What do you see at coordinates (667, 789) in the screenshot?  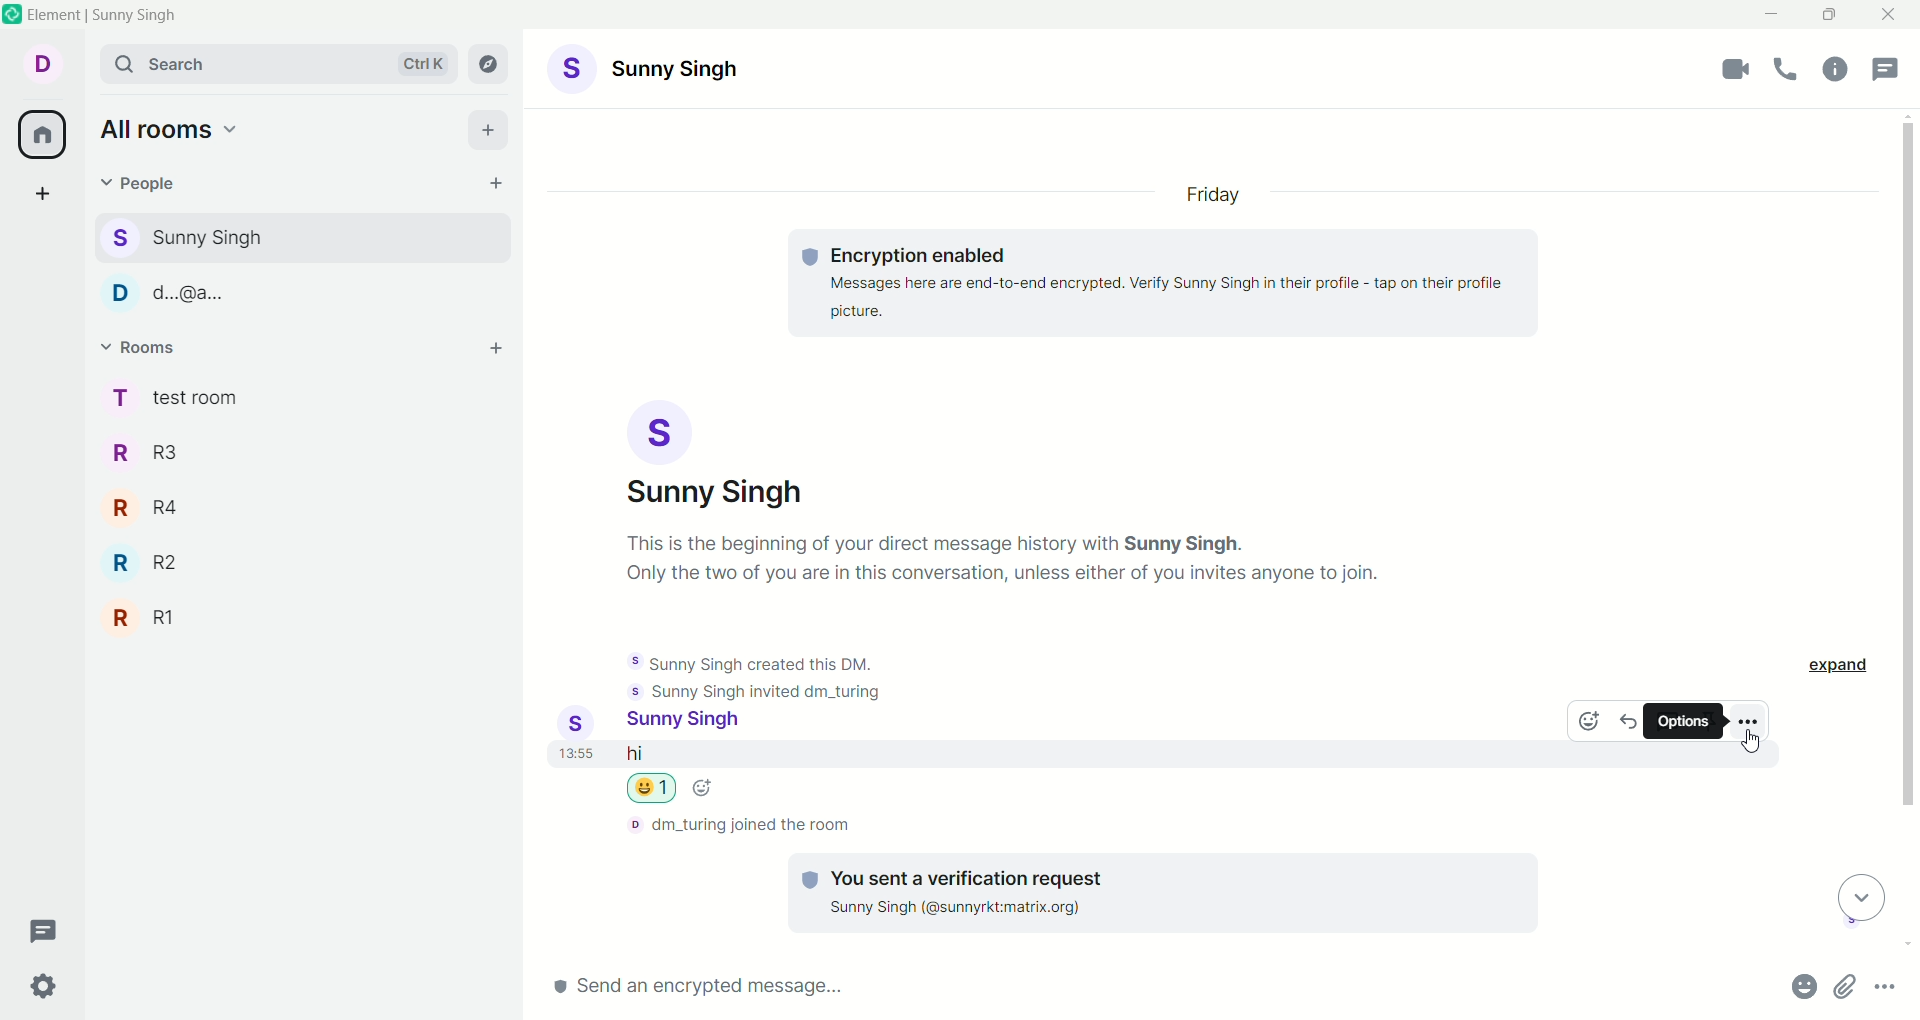 I see `emoji` at bounding box center [667, 789].